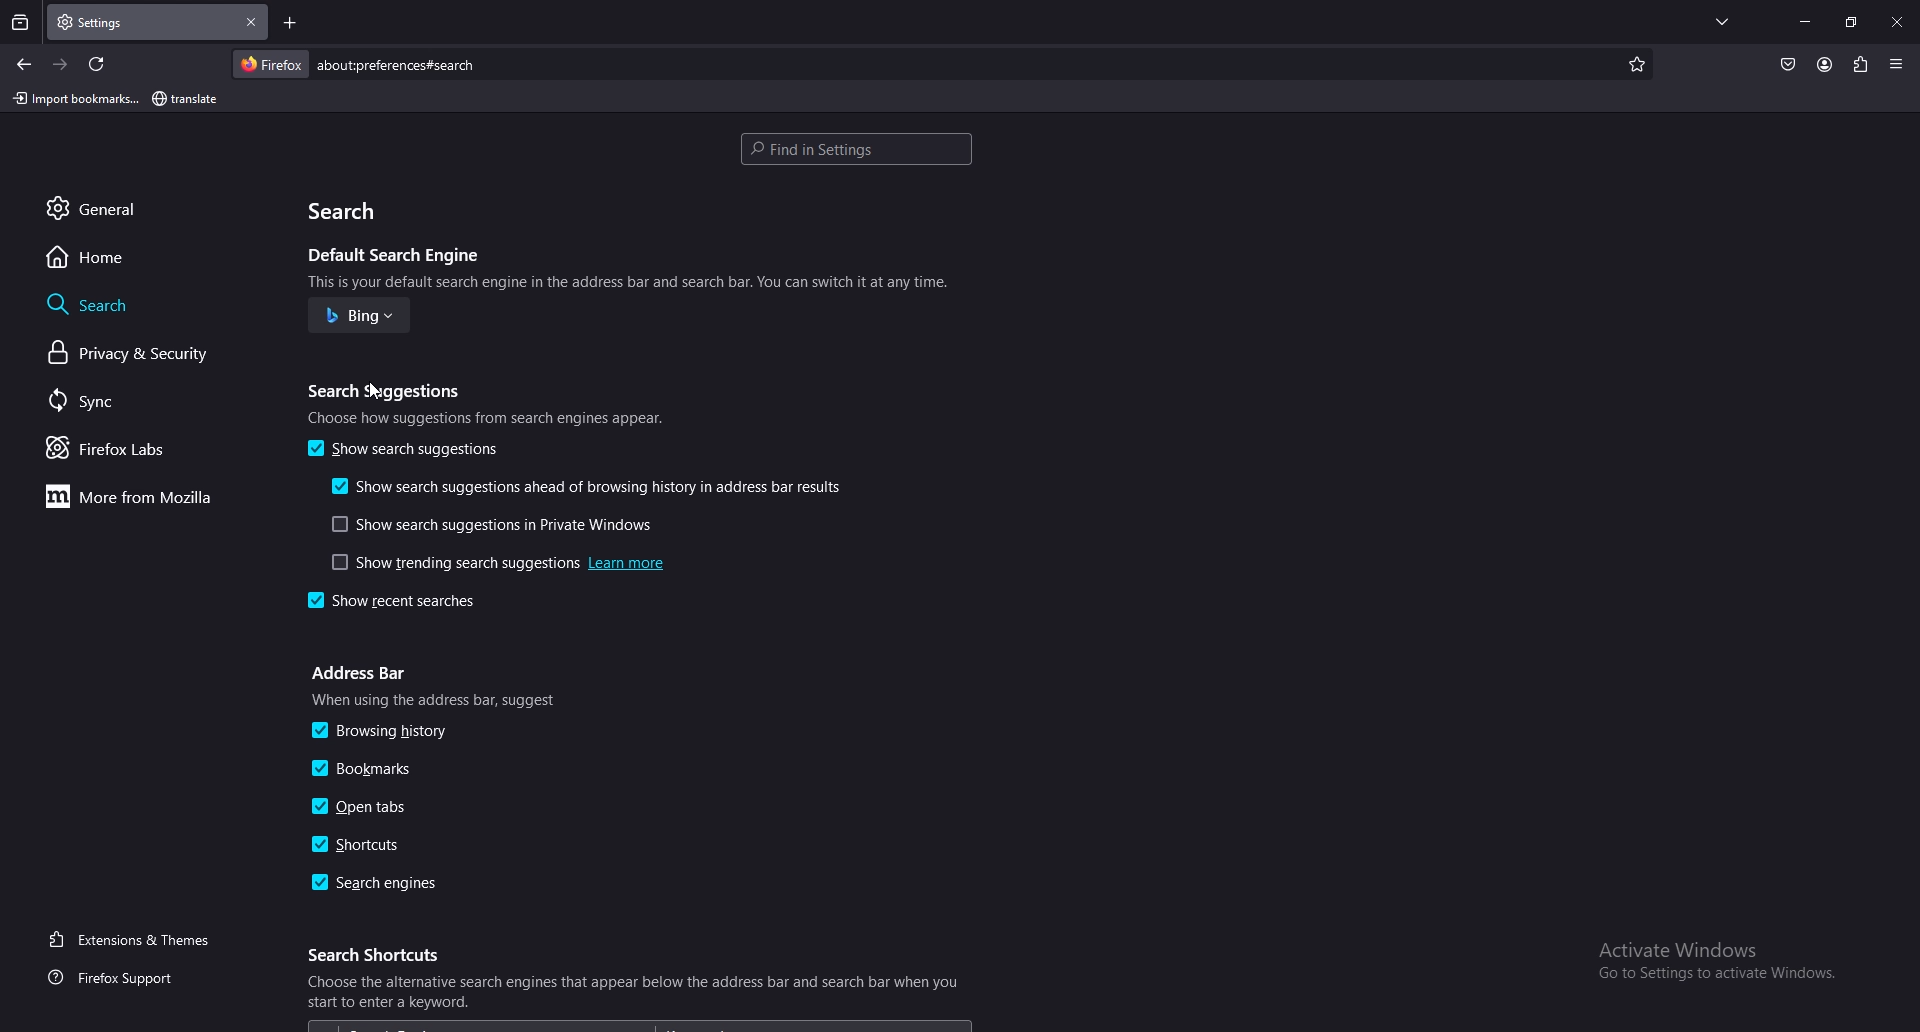 The height and width of the screenshot is (1032, 1920). Describe the element at coordinates (856, 150) in the screenshot. I see `search settings` at that location.